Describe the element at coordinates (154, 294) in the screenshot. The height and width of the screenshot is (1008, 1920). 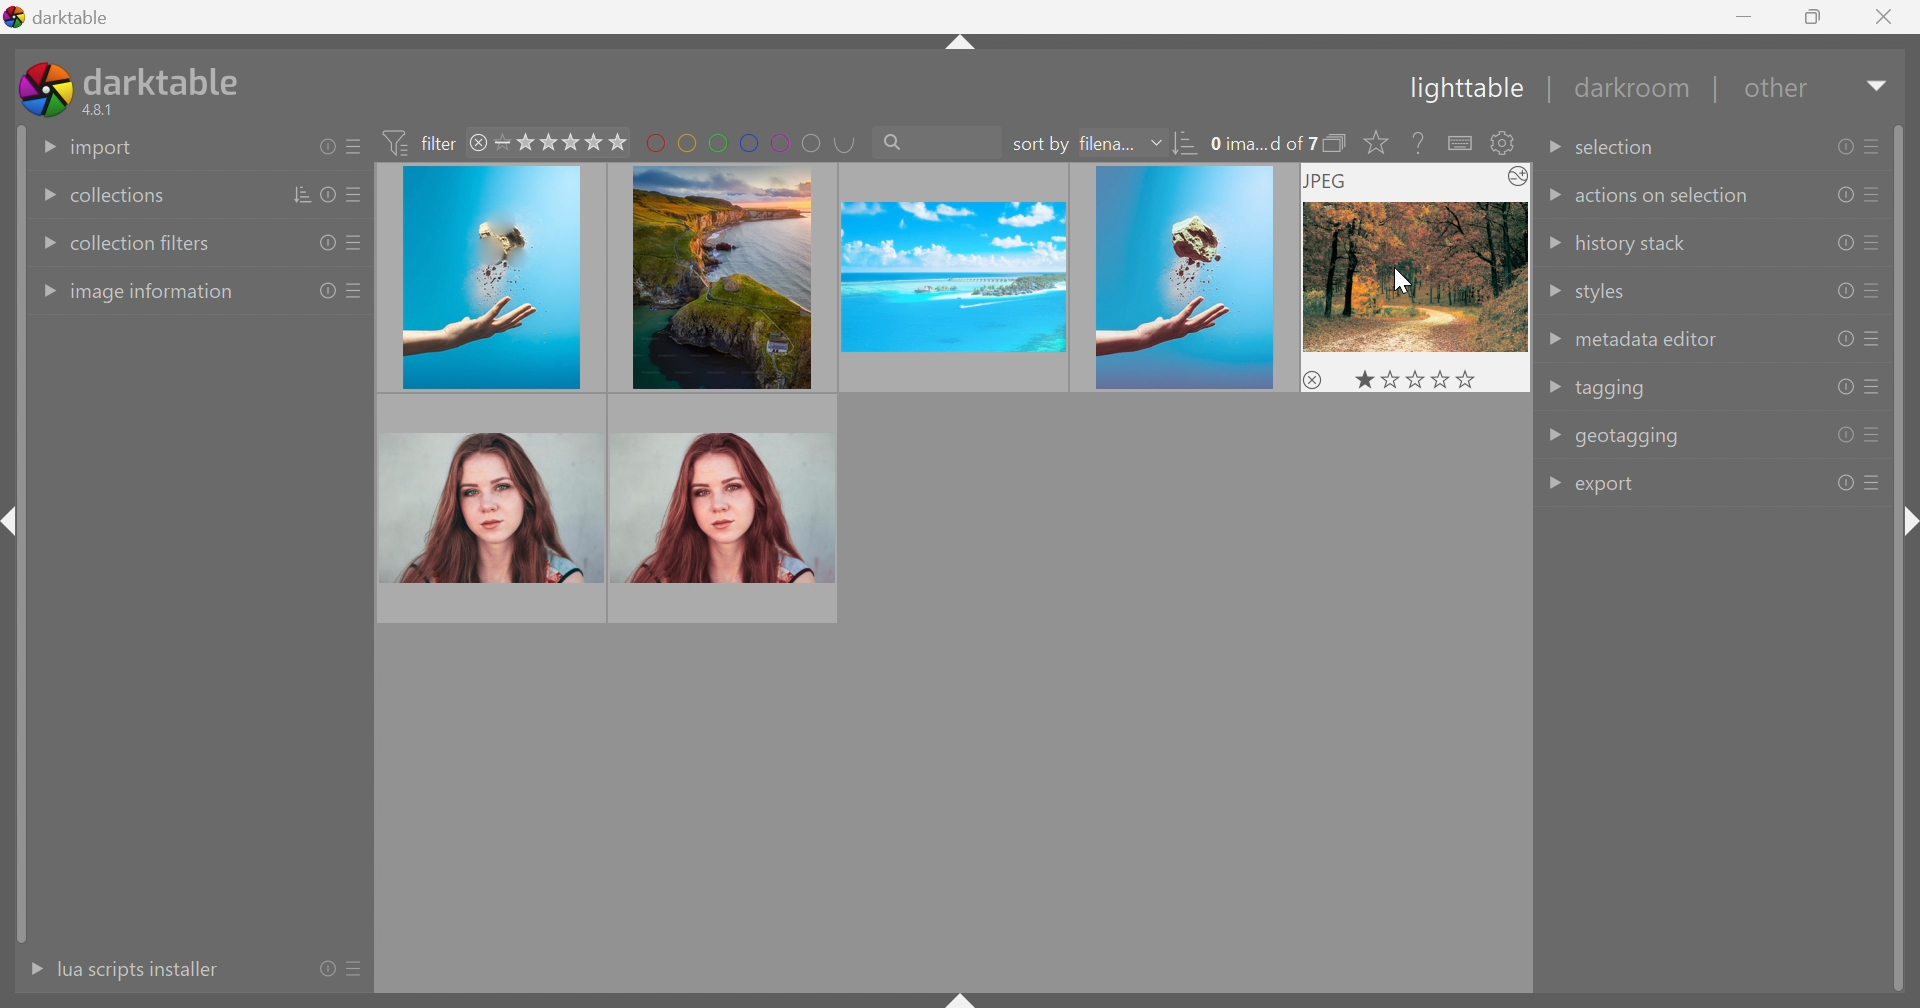
I see `image information` at that location.